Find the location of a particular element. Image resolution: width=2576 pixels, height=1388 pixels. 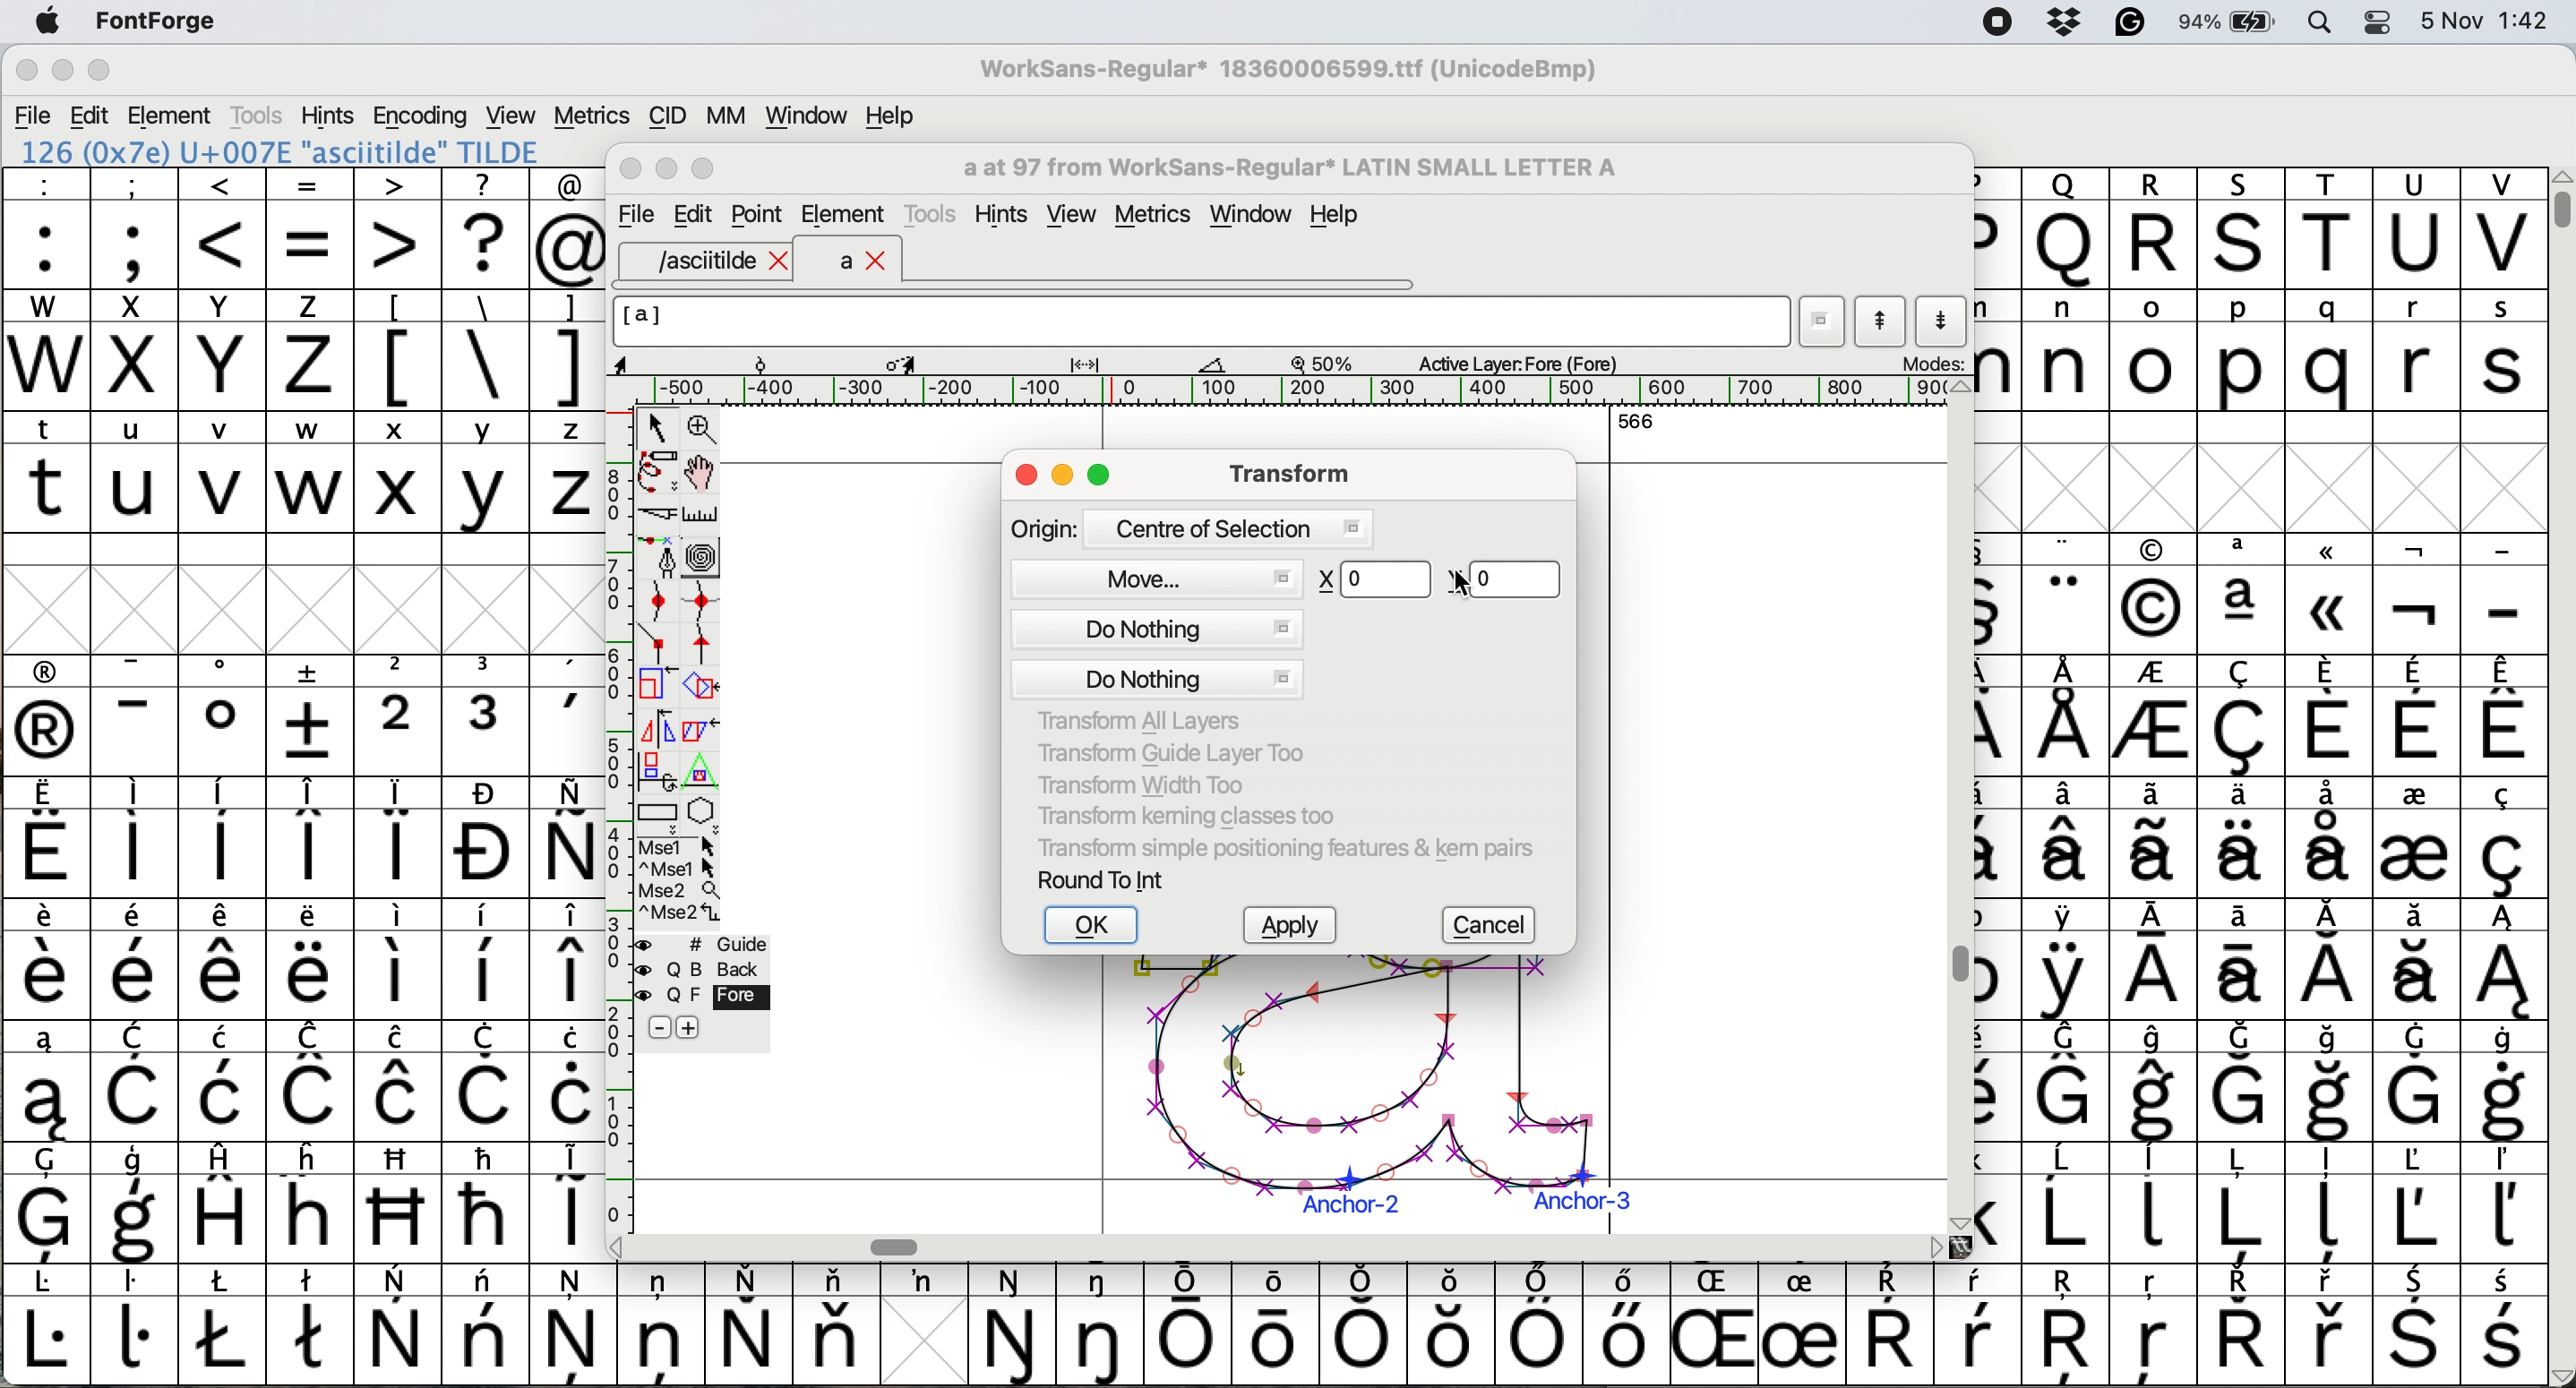

symbol is located at coordinates (1104, 1324).